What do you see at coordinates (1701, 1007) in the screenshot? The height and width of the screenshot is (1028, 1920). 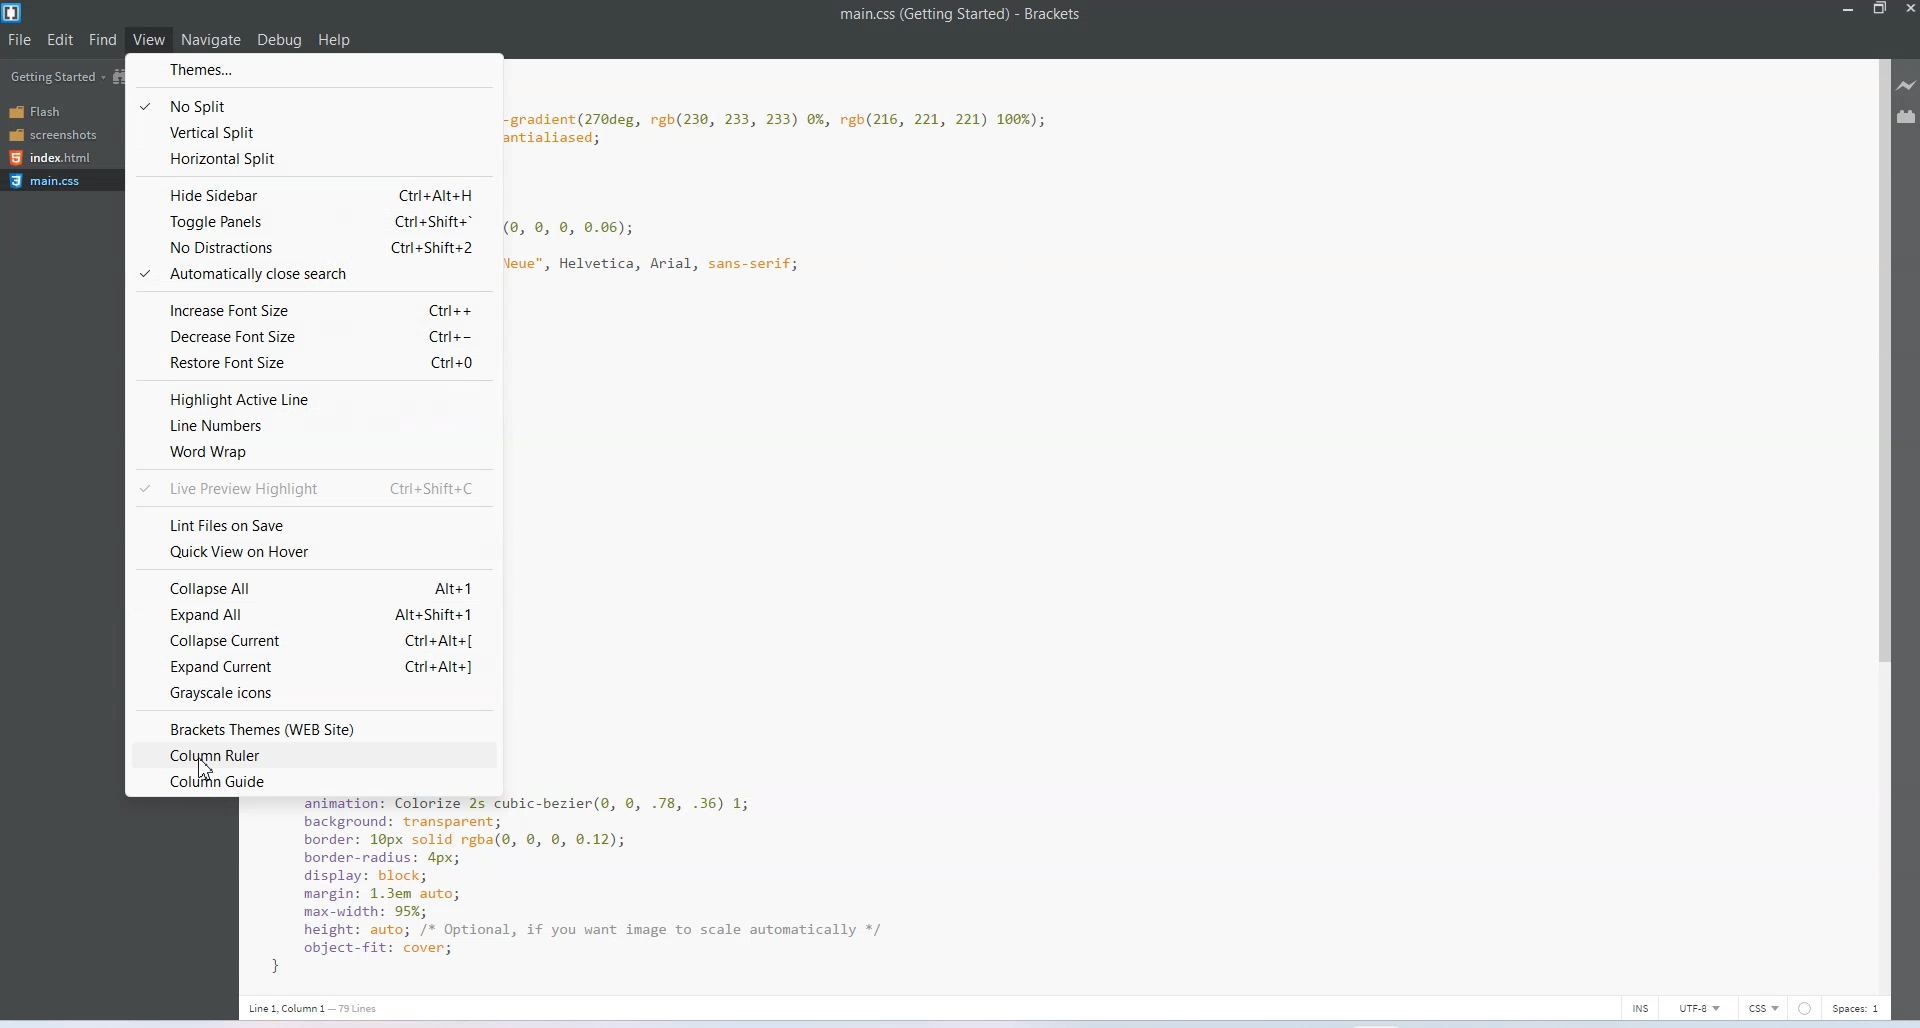 I see `UTF-8` at bounding box center [1701, 1007].